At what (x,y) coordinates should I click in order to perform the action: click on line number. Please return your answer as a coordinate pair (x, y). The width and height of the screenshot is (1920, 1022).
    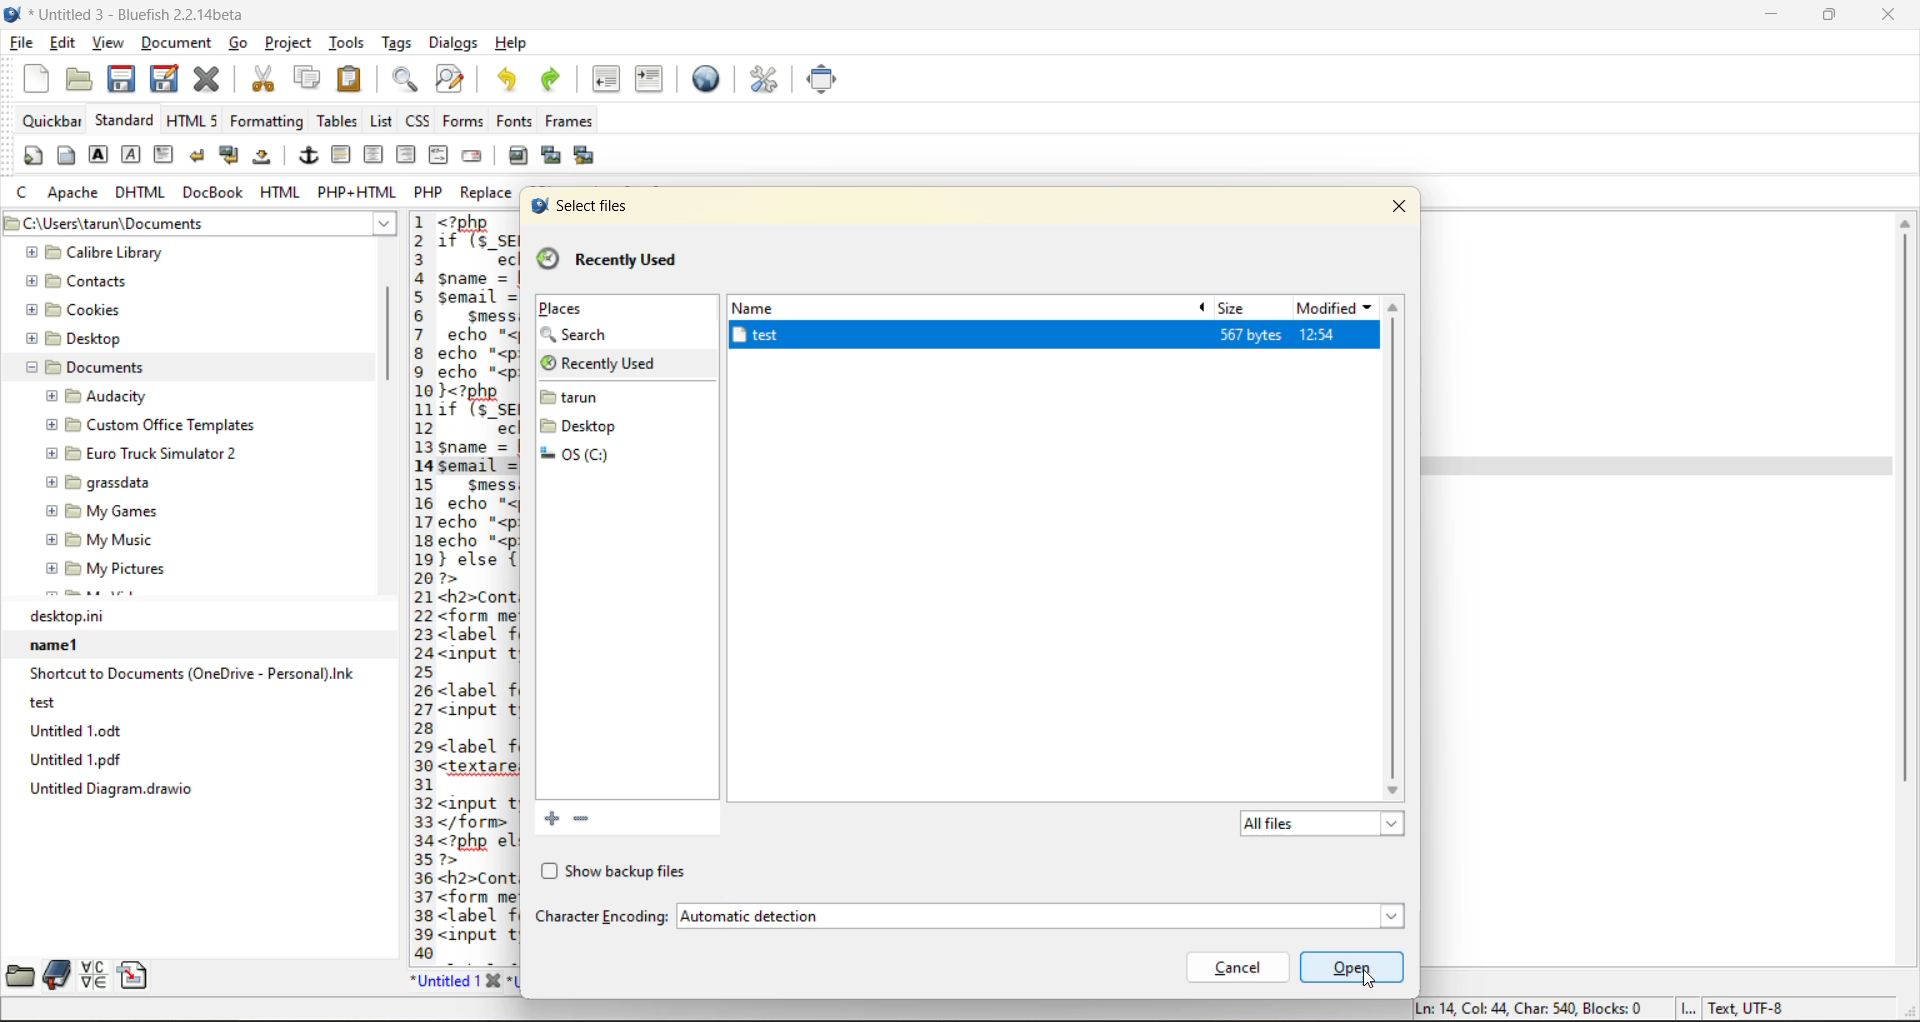
    Looking at the image, I should click on (417, 586).